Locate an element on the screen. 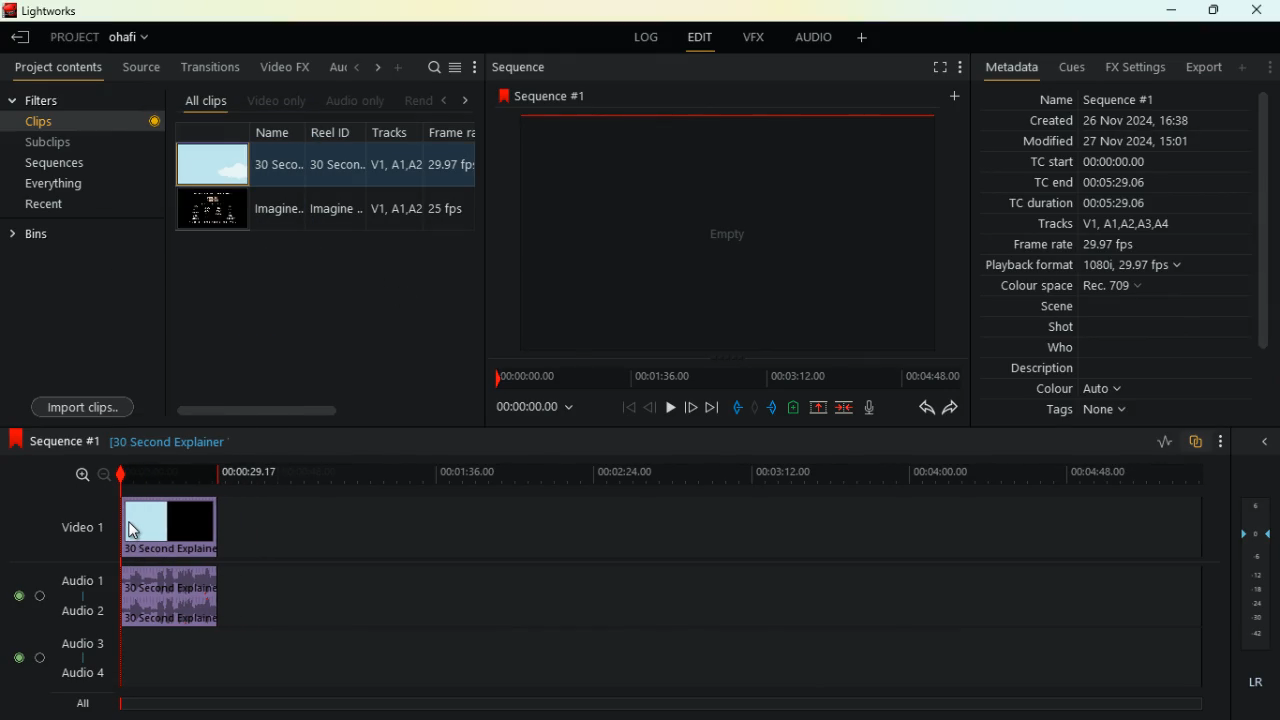  recent is located at coordinates (56, 205).